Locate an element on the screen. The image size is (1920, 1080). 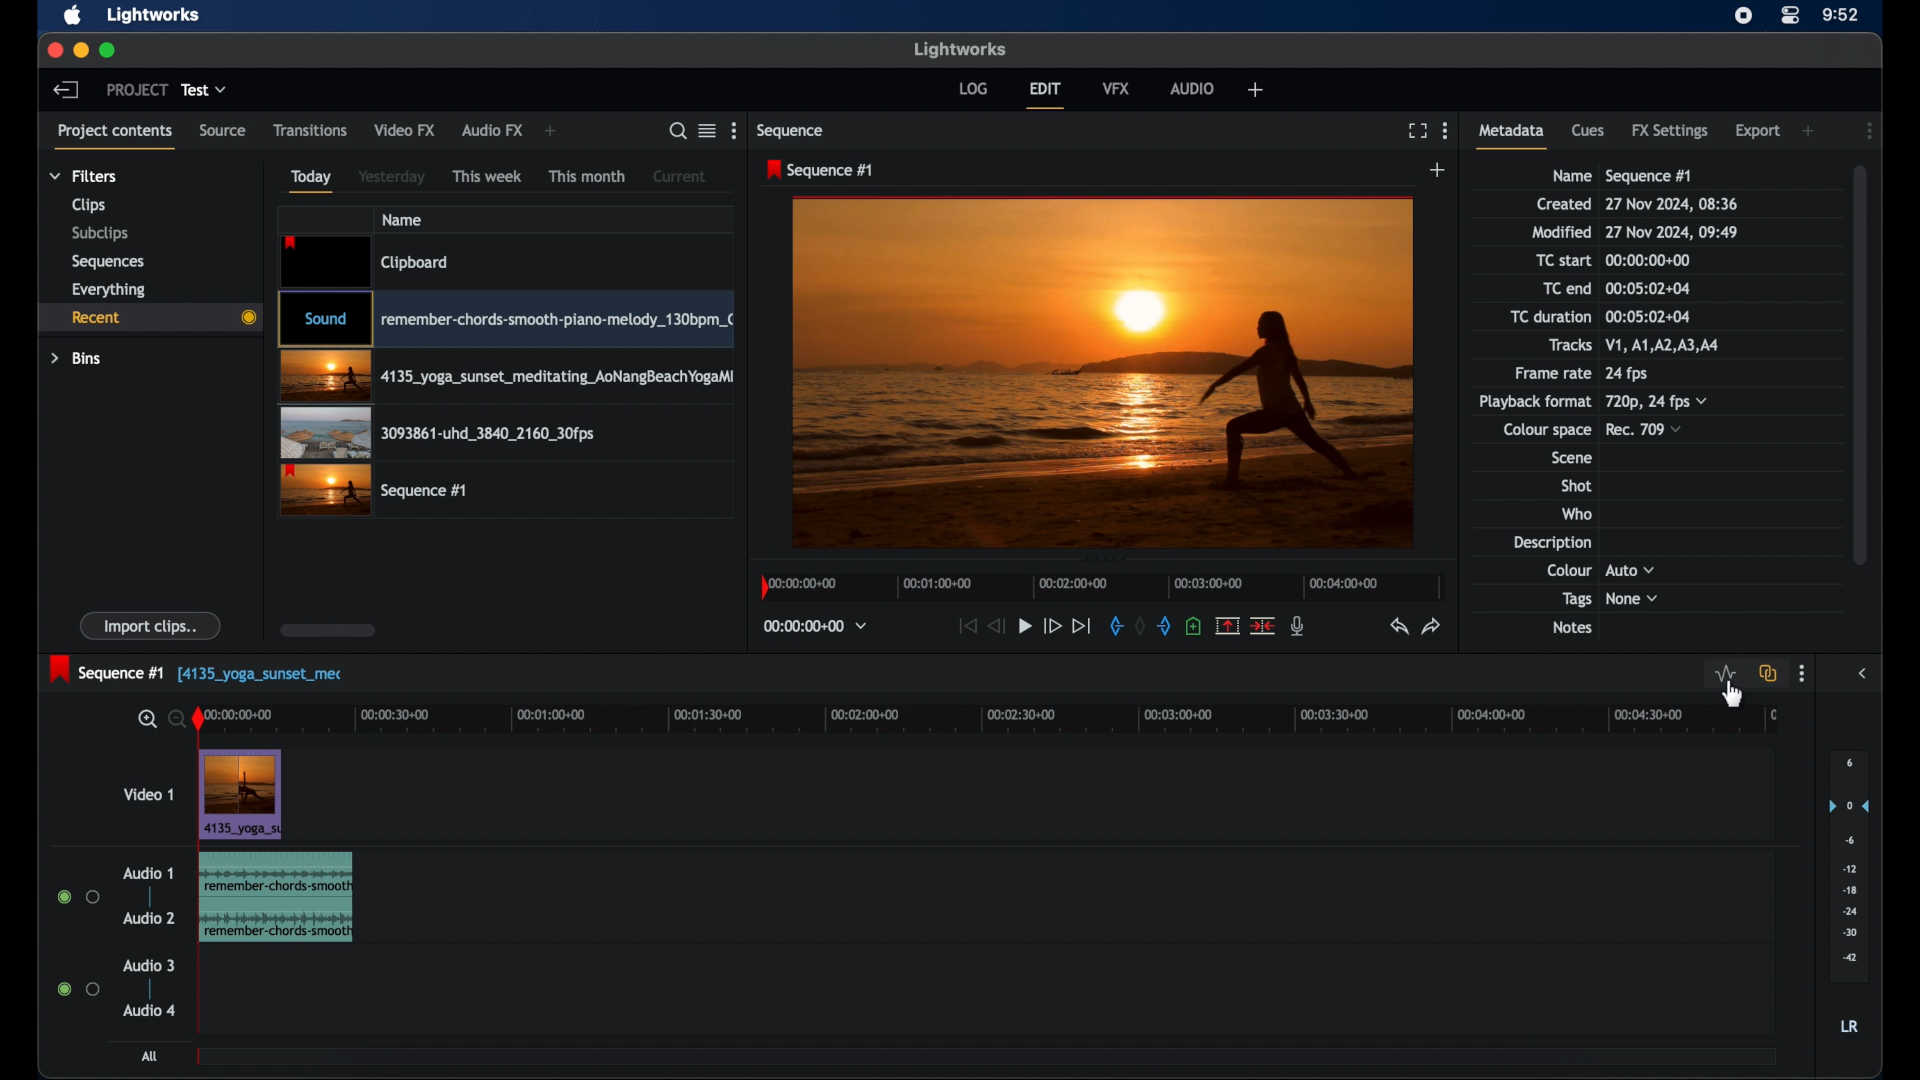
scroll box is located at coordinates (329, 630).